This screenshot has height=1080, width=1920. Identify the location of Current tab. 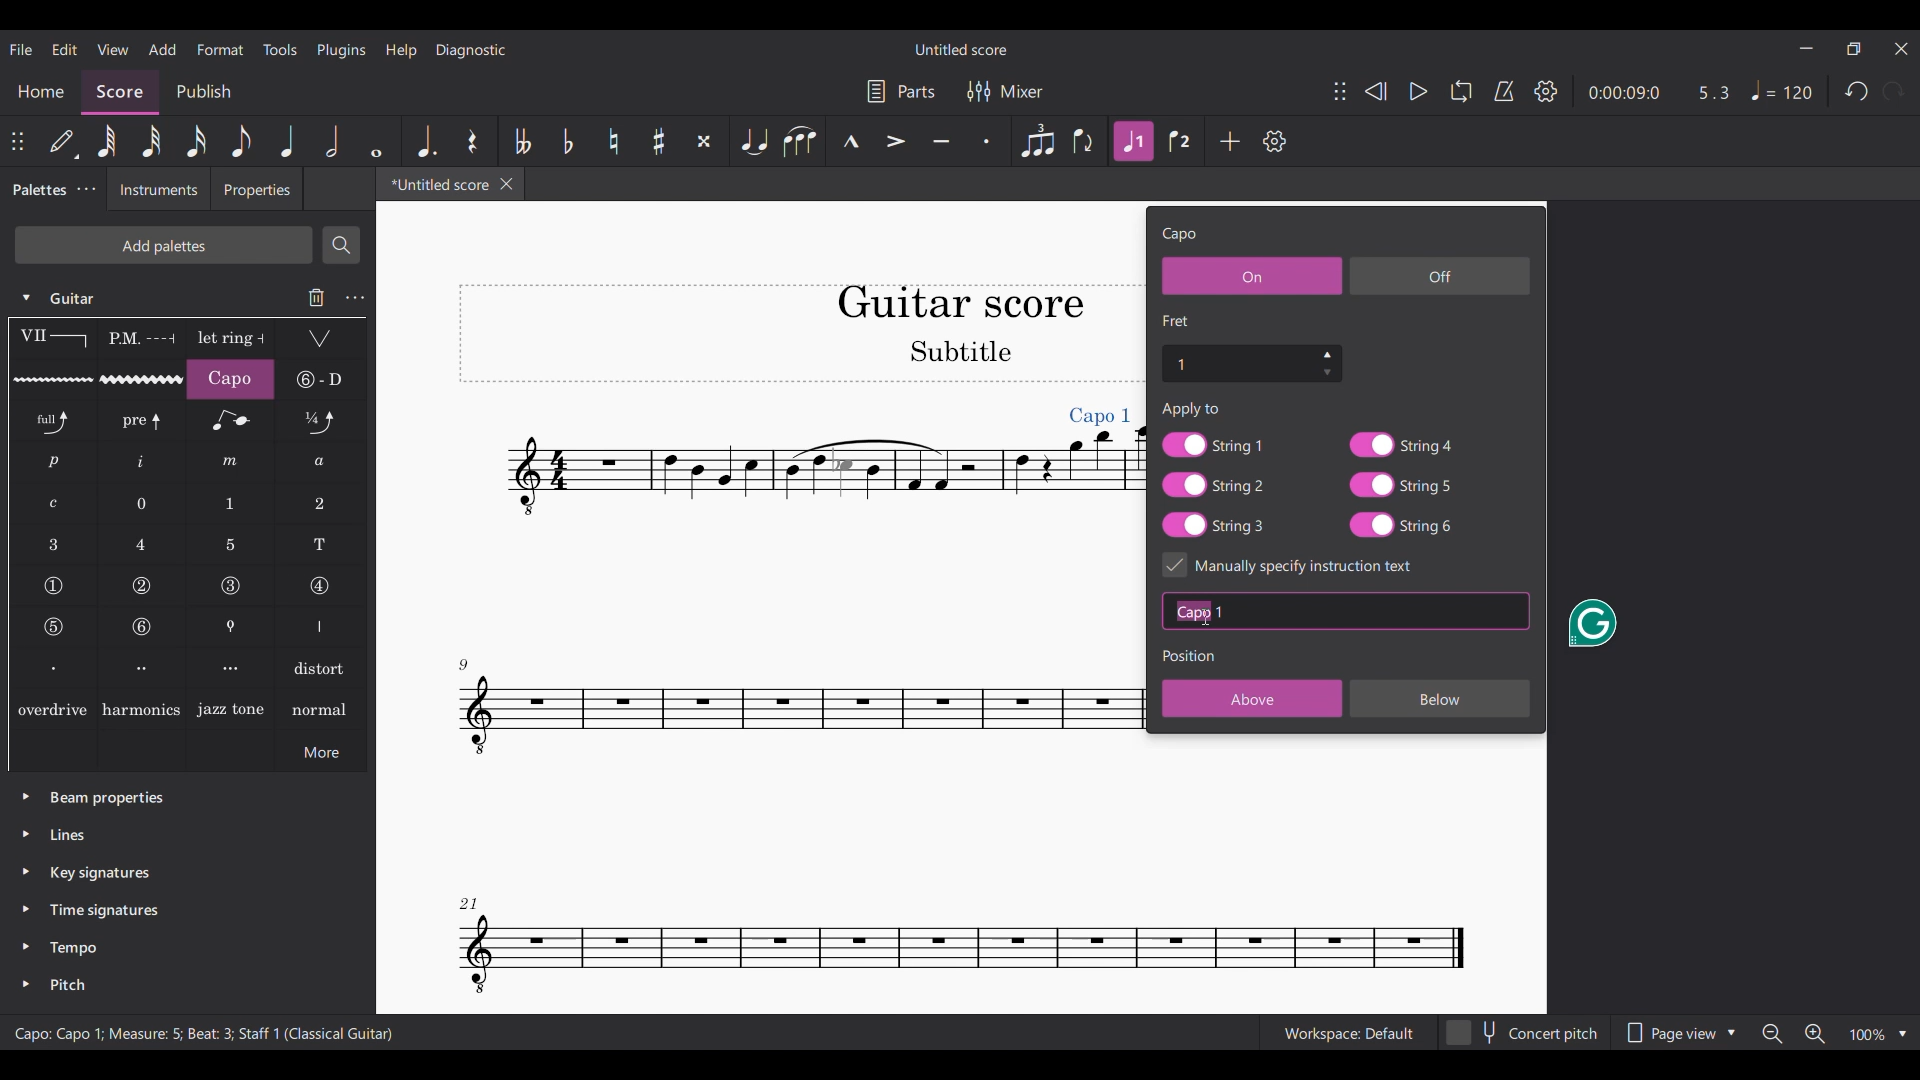
(435, 184).